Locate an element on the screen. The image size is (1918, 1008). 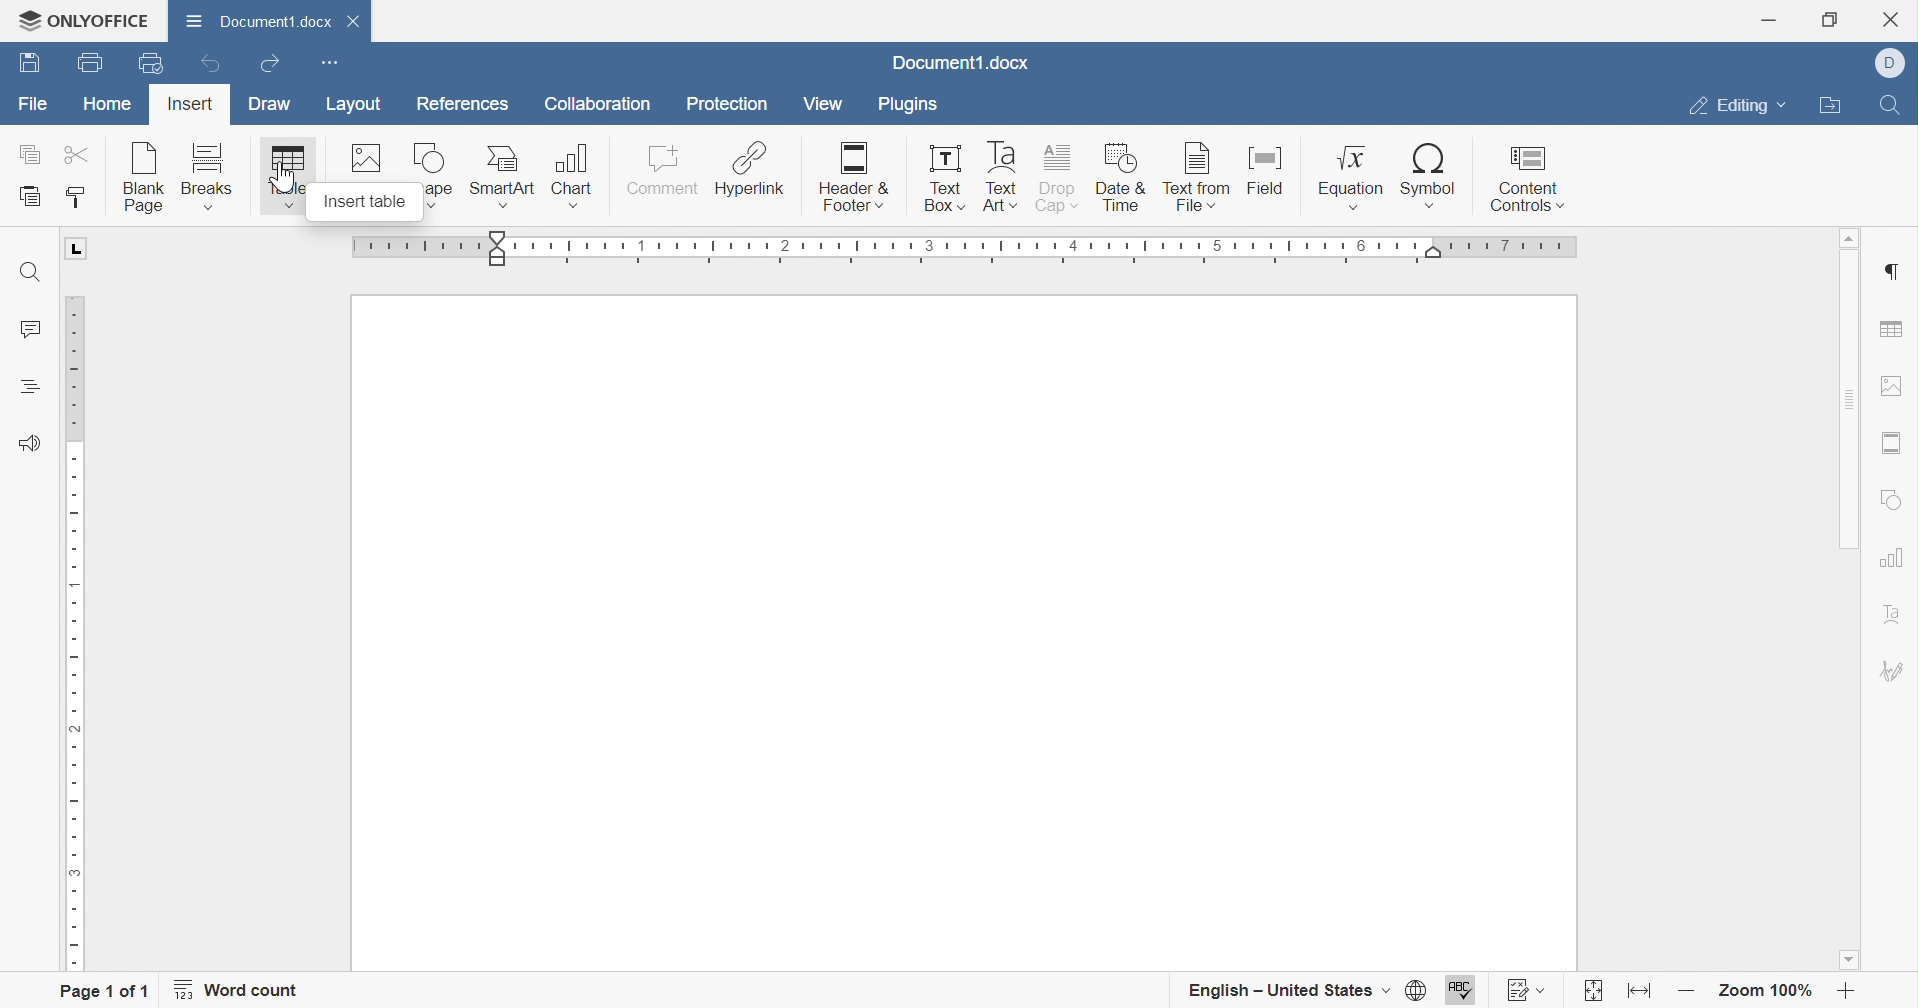
Customize Quick Access Toolbar is located at coordinates (327, 63).